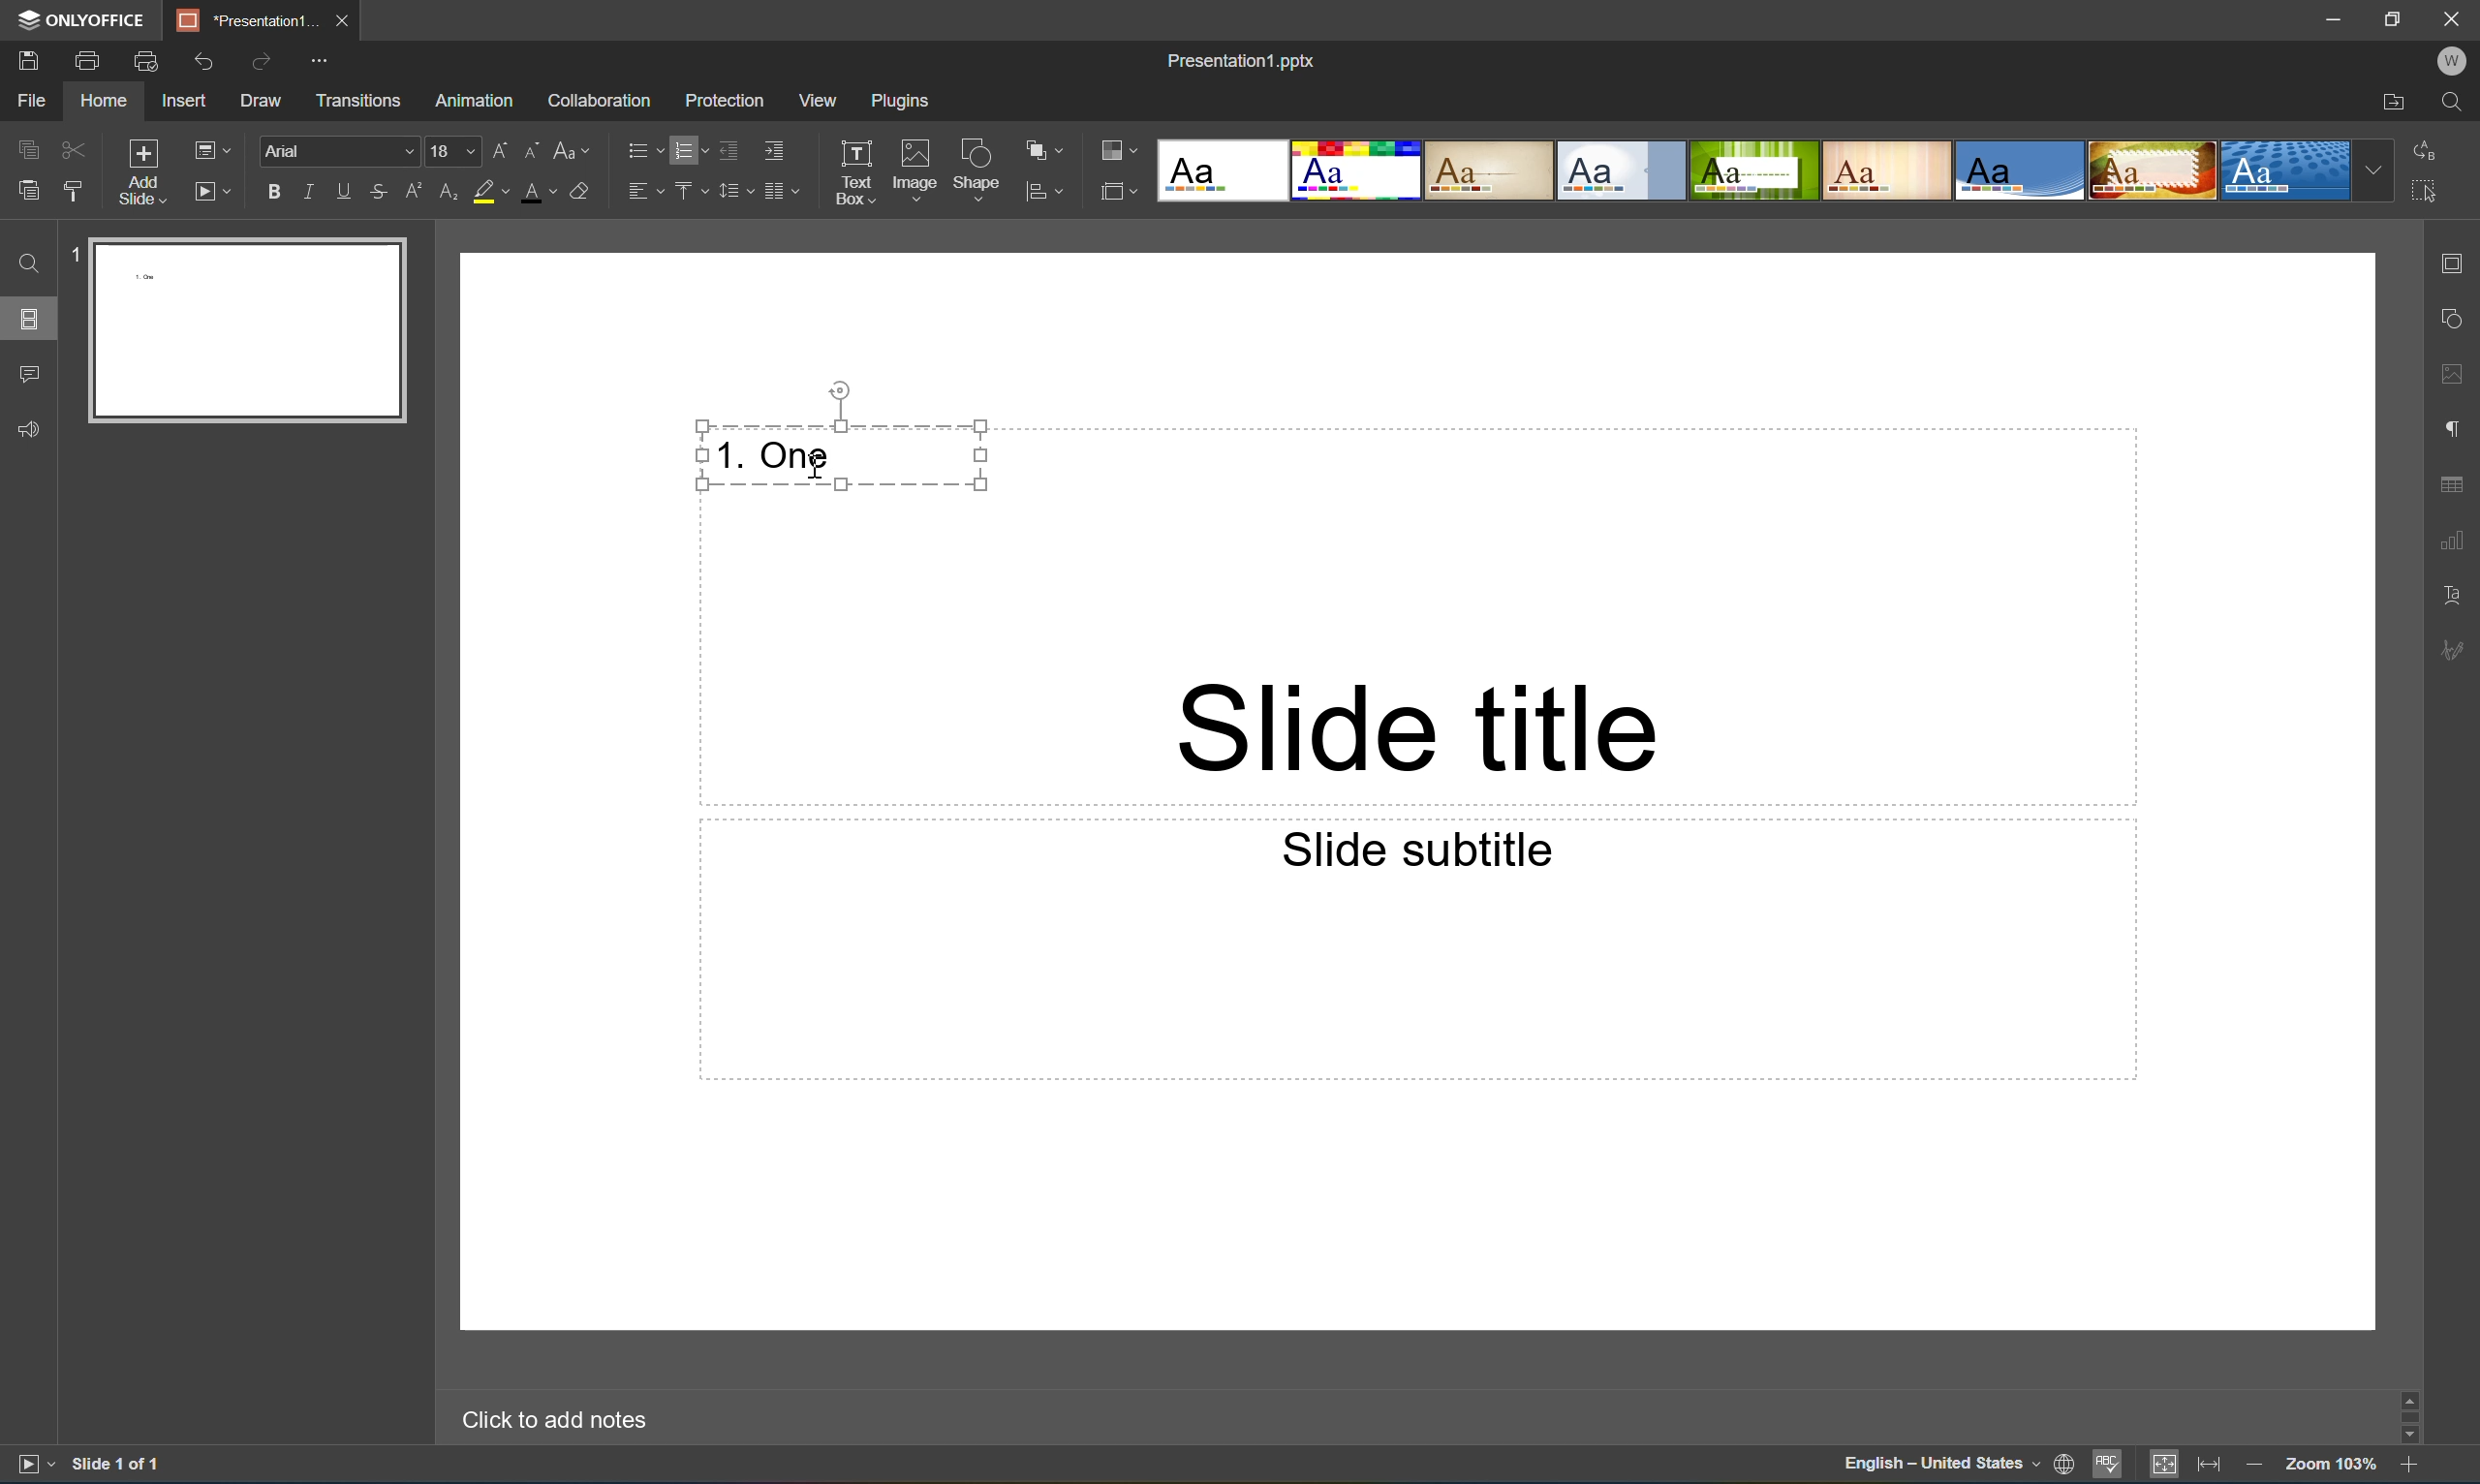 The height and width of the screenshot is (1484, 2480). What do you see at coordinates (603, 102) in the screenshot?
I see `Collaboration` at bounding box center [603, 102].